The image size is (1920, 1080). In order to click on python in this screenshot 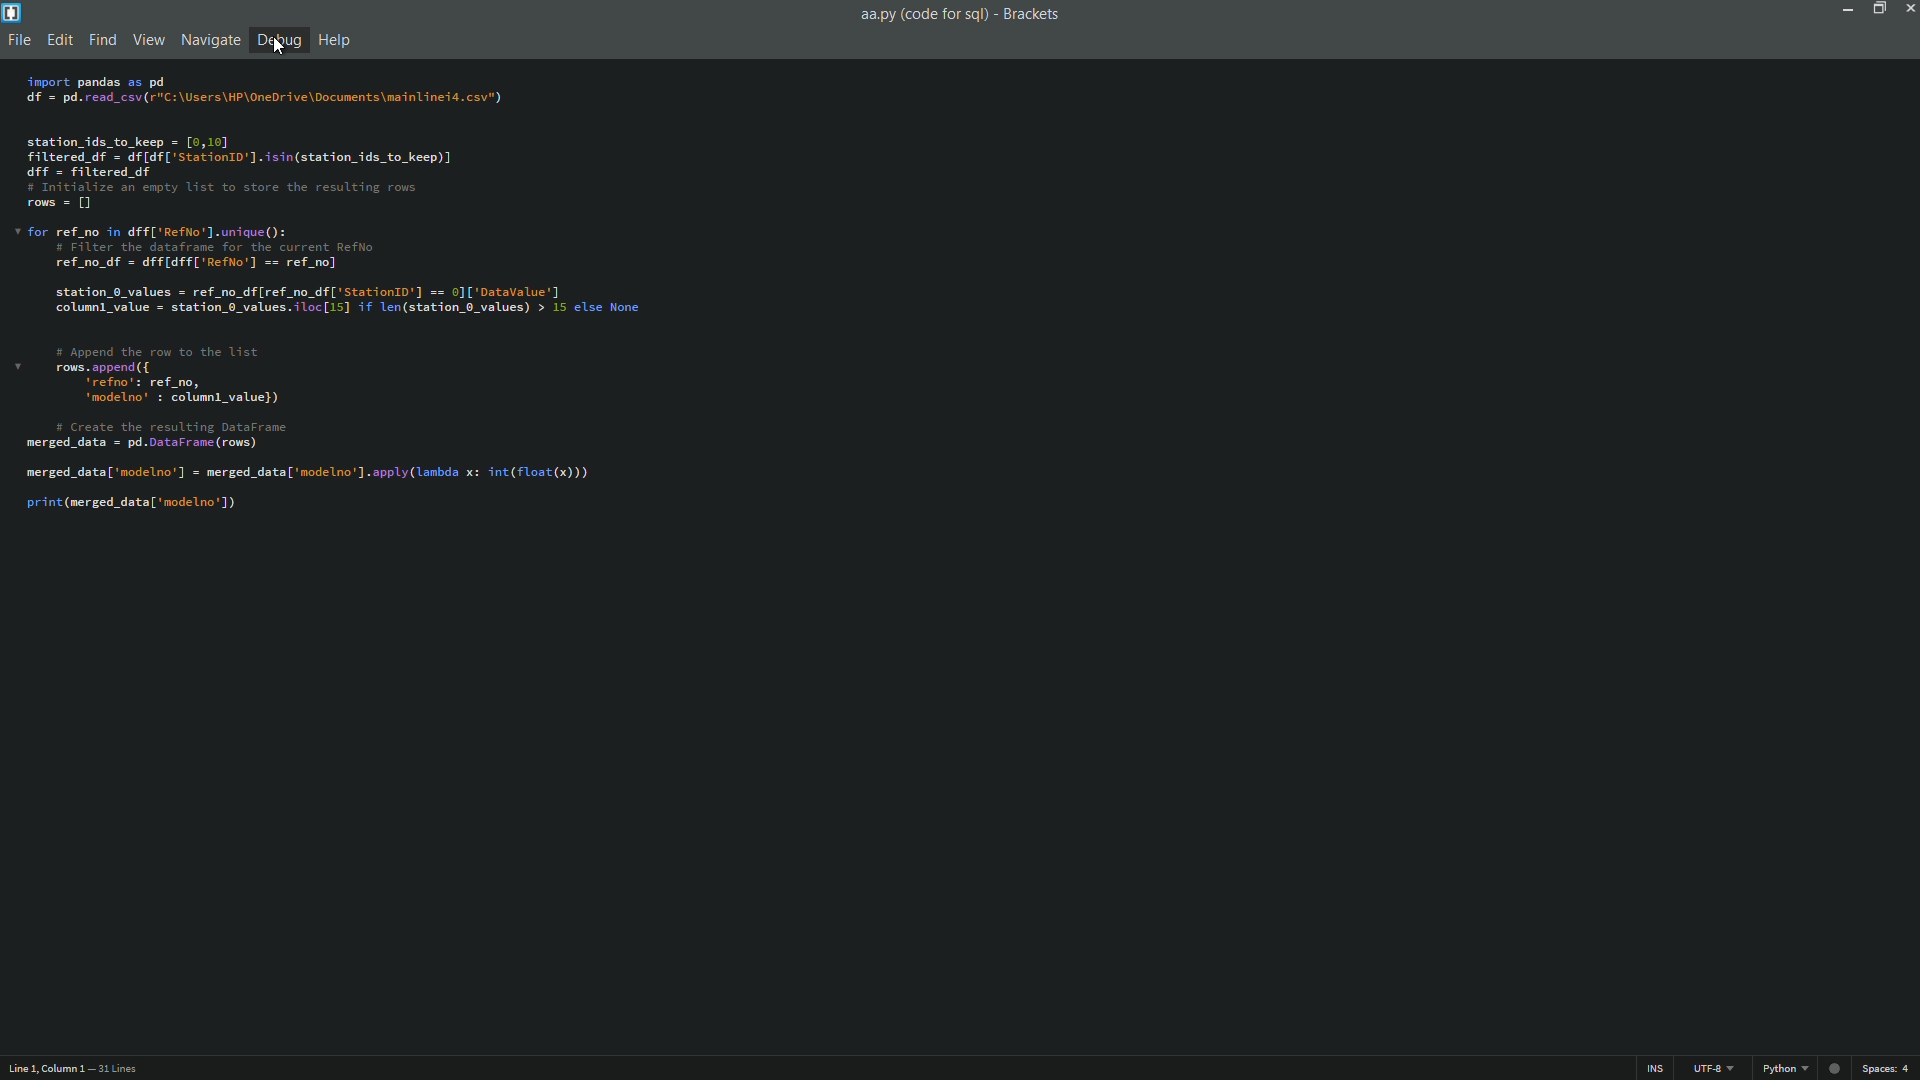, I will do `click(1786, 1068)`.